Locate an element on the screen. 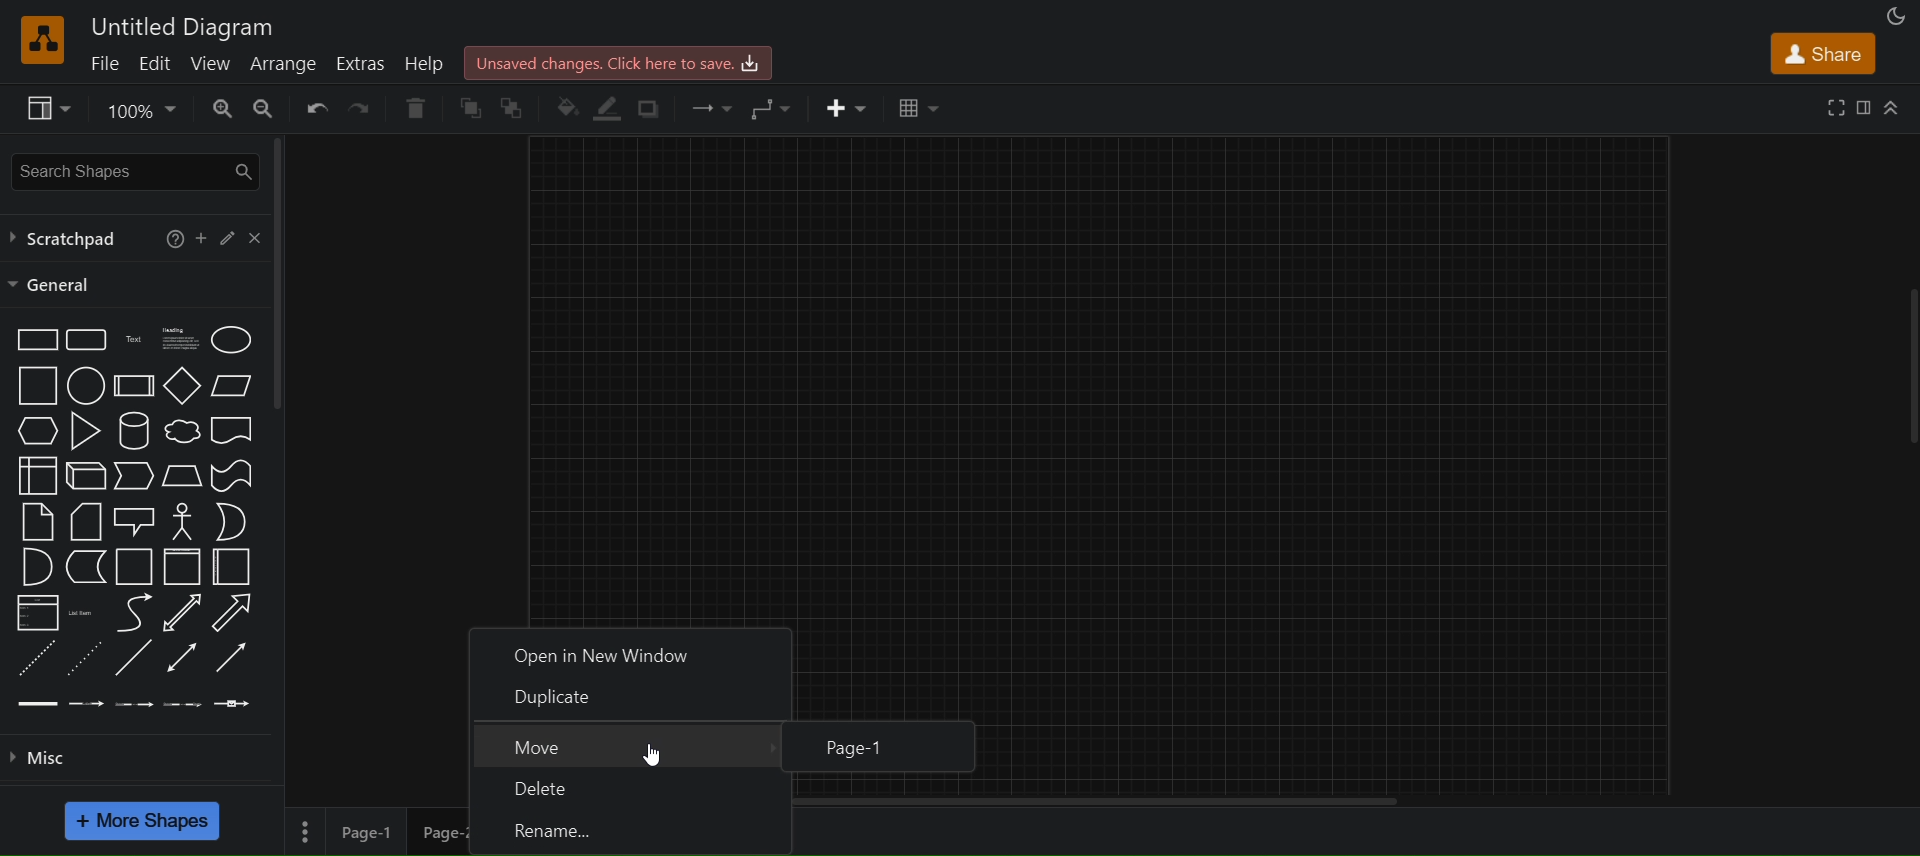 The height and width of the screenshot is (856, 1920). page 2 is located at coordinates (432, 832).